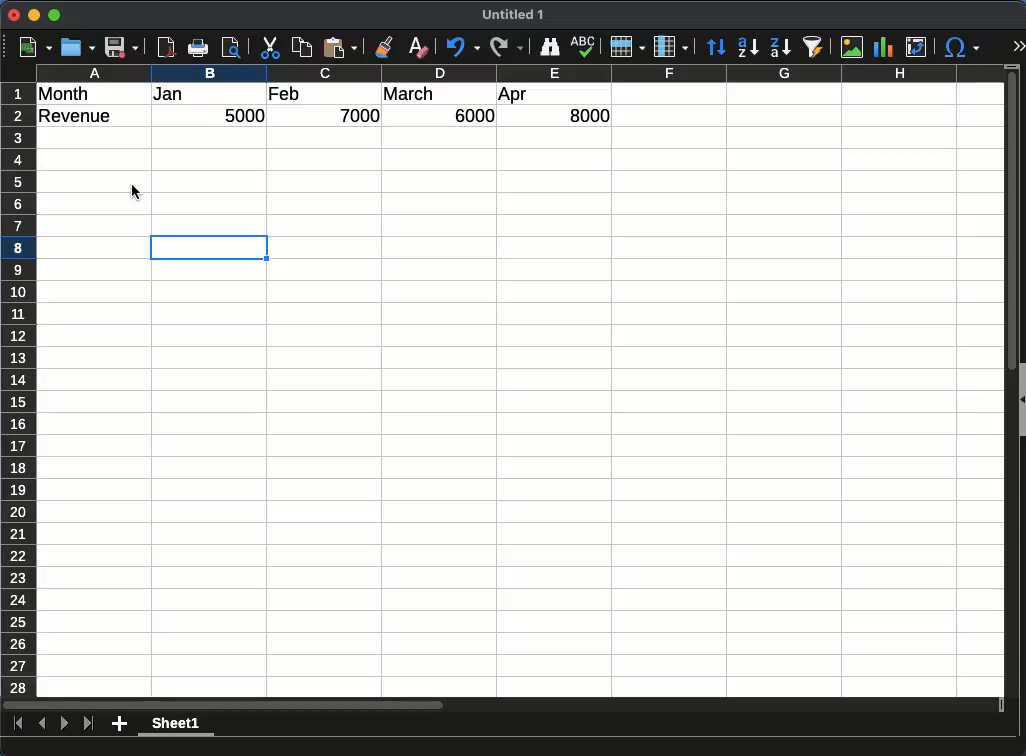 The image size is (1026, 756). What do you see at coordinates (198, 47) in the screenshot?
I see `print` at bounding box center [198, 47].